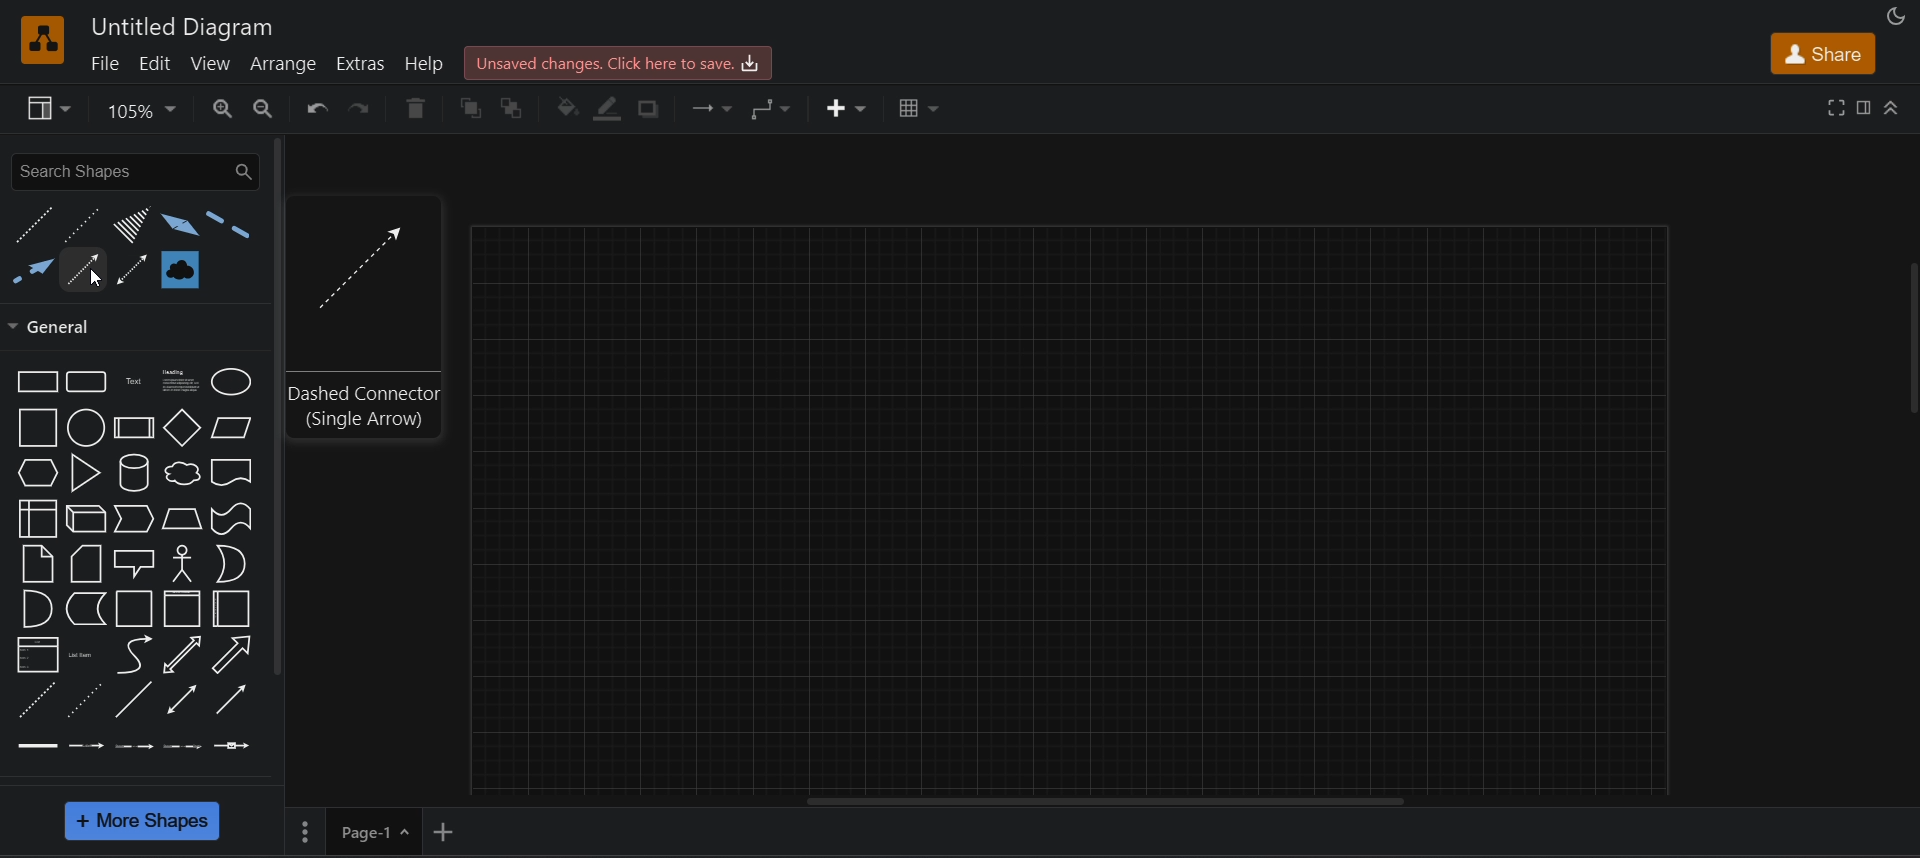 The image size is (1920, 858). I want to click on hexagon, so click(37, 473).